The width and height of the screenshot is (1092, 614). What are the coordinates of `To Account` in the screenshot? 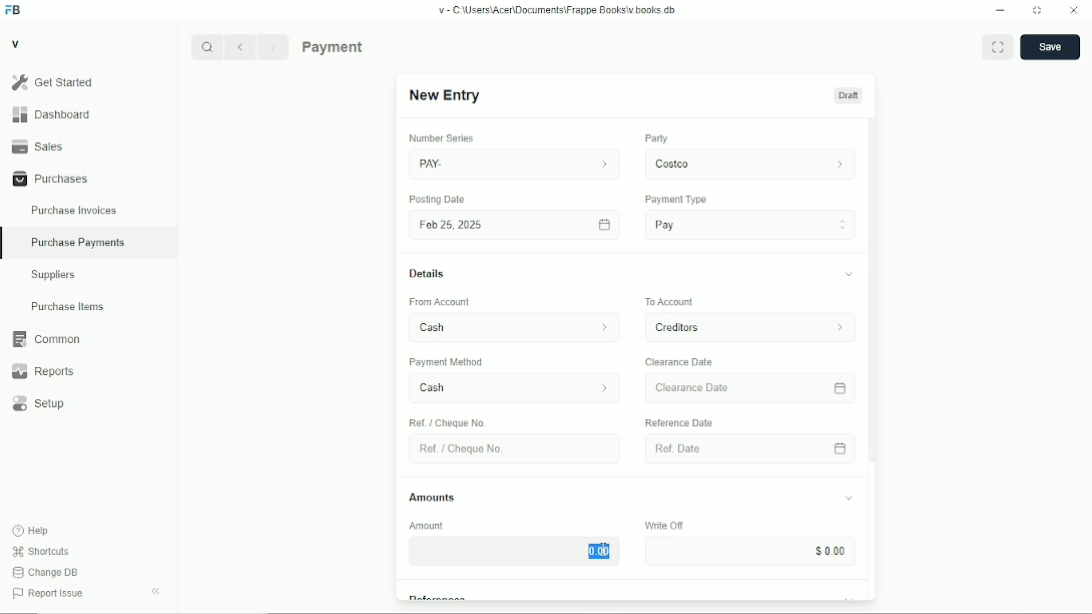 It's located at (747, 328).